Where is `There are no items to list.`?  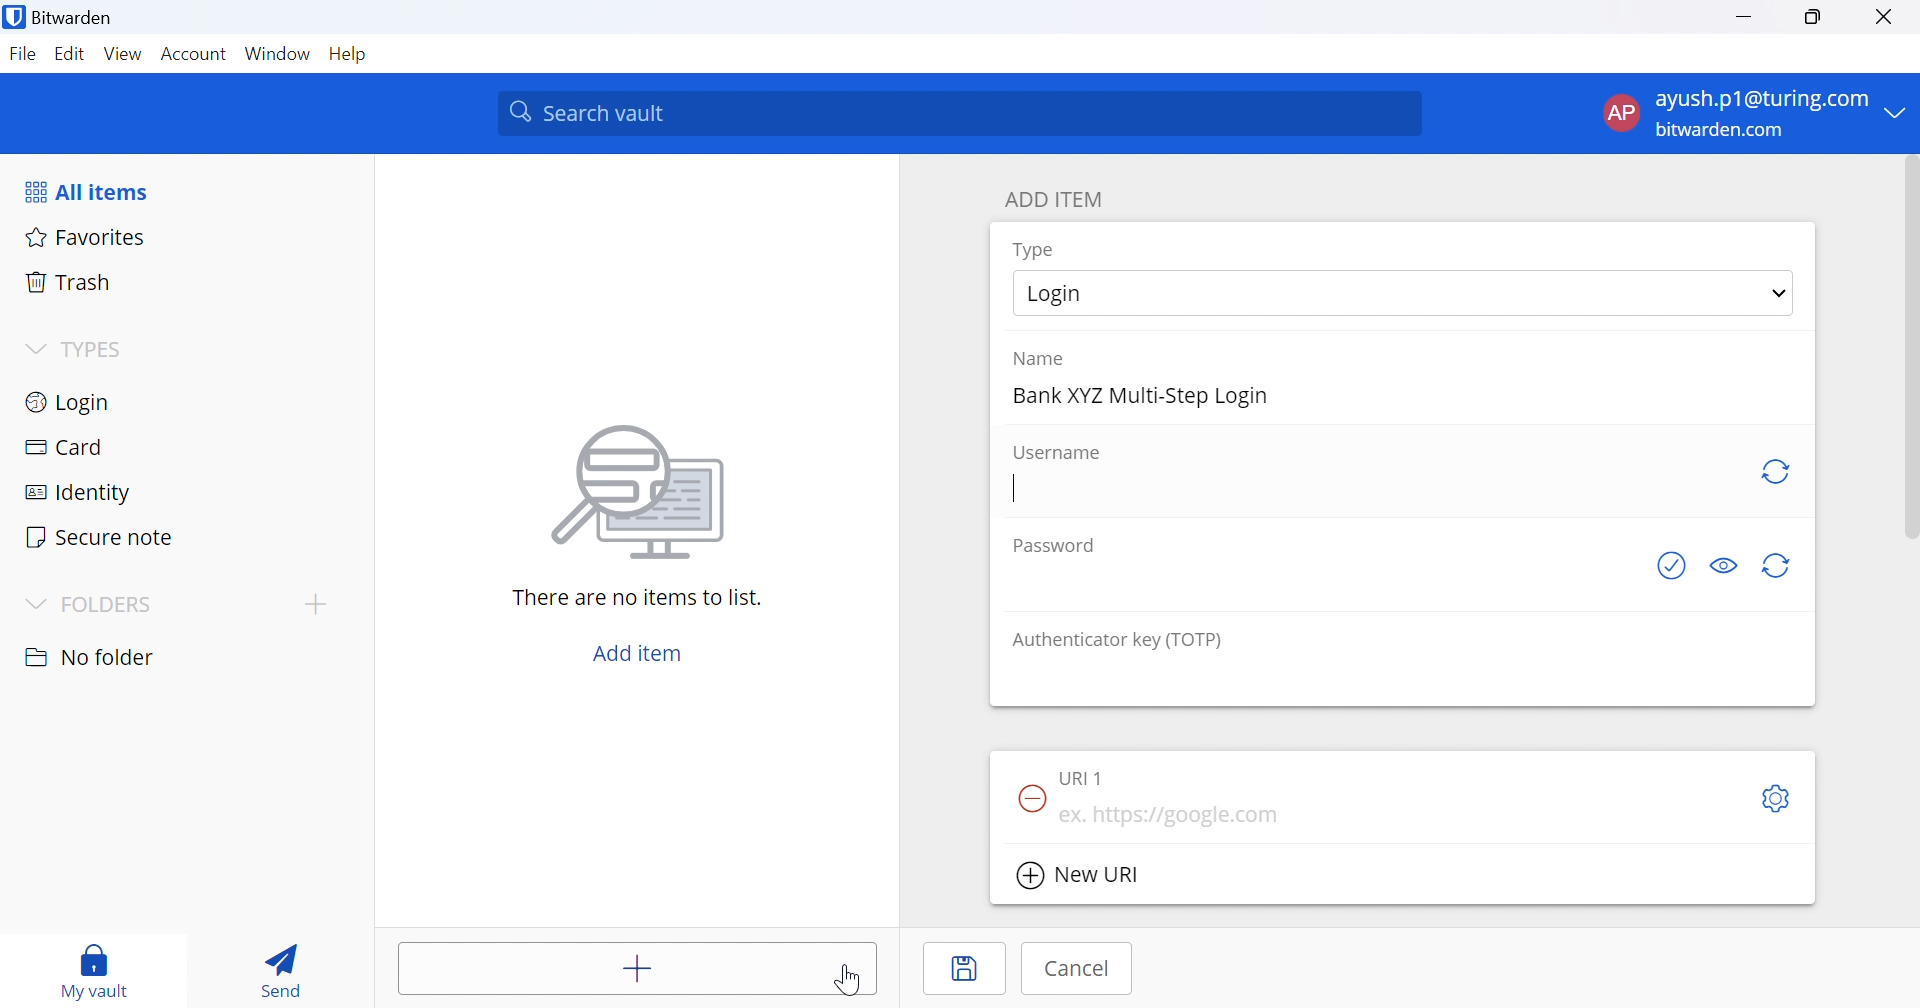
There are no items to list. is located at coordinates (638, 598).